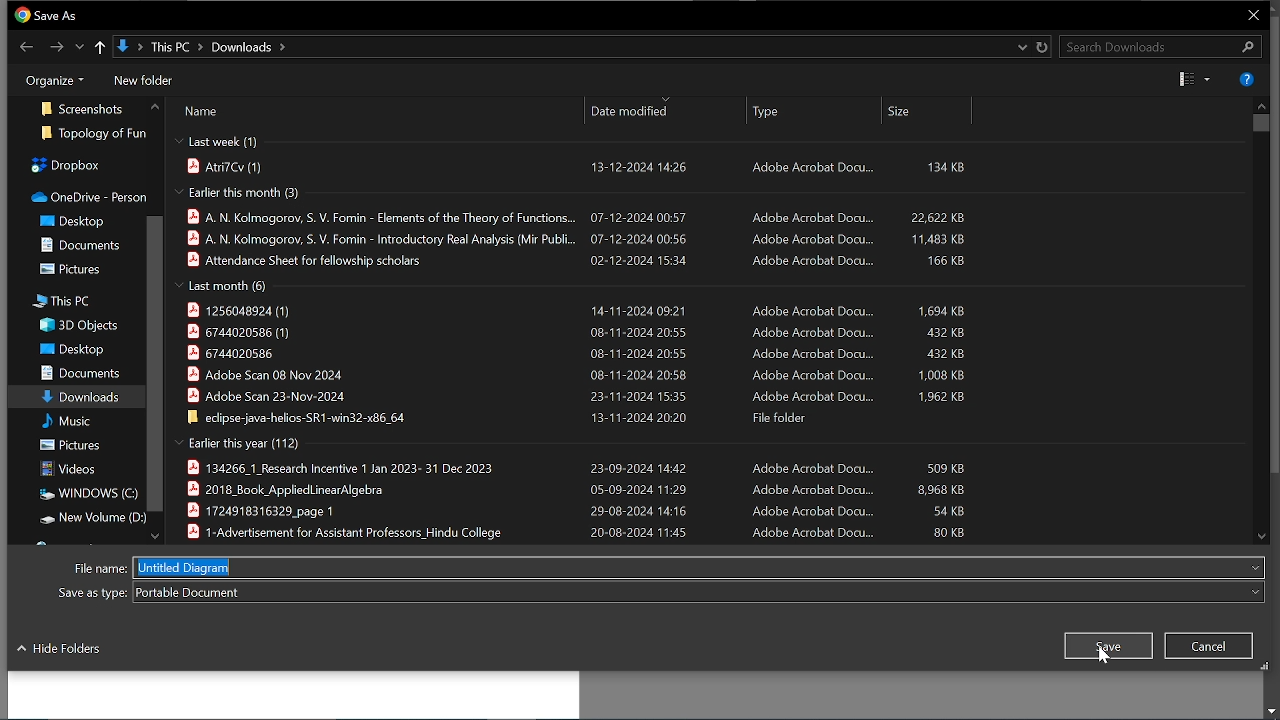 This screenshot has width=1280, height=720. Describe the element at coordinates (292, 418) in the screenshot. I see `| edipse-java-helios-SR1-win32-x86_64` at that location.